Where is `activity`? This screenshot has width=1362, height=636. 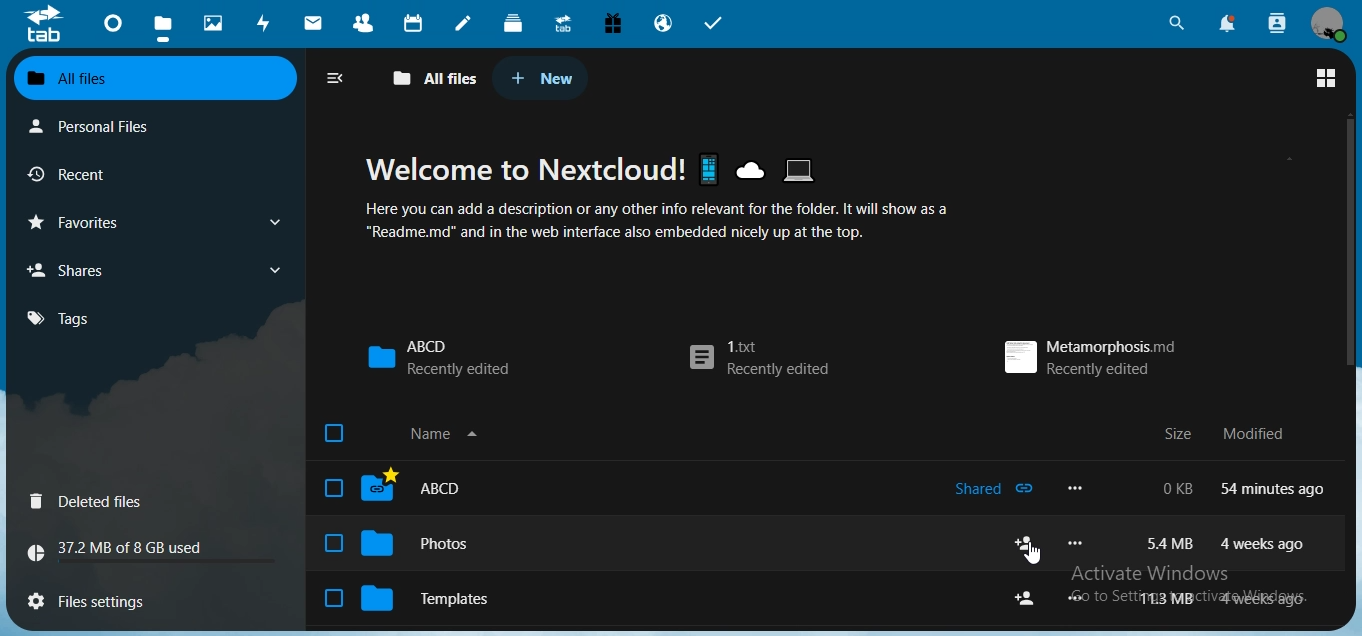
activity is located at coordinates (268, 23).